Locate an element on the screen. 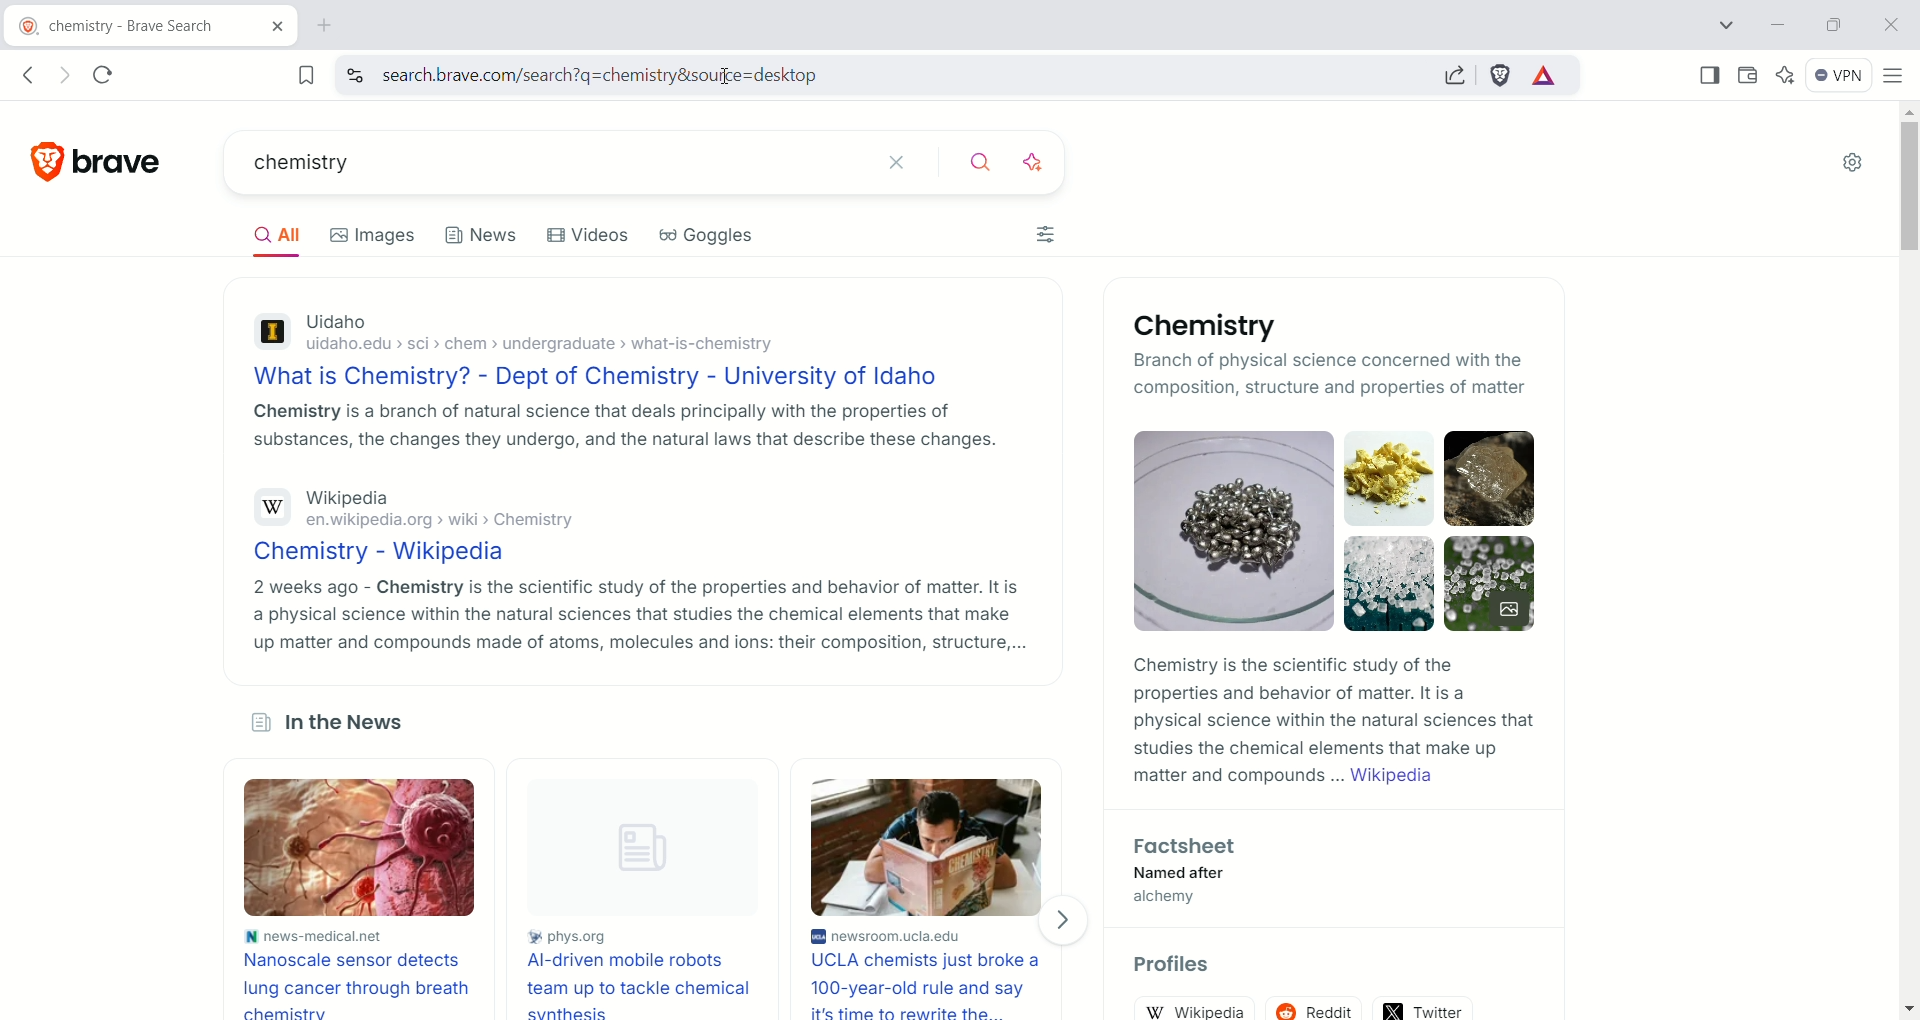  newsroom.ucla.edu is located at coordinates (934, 934).